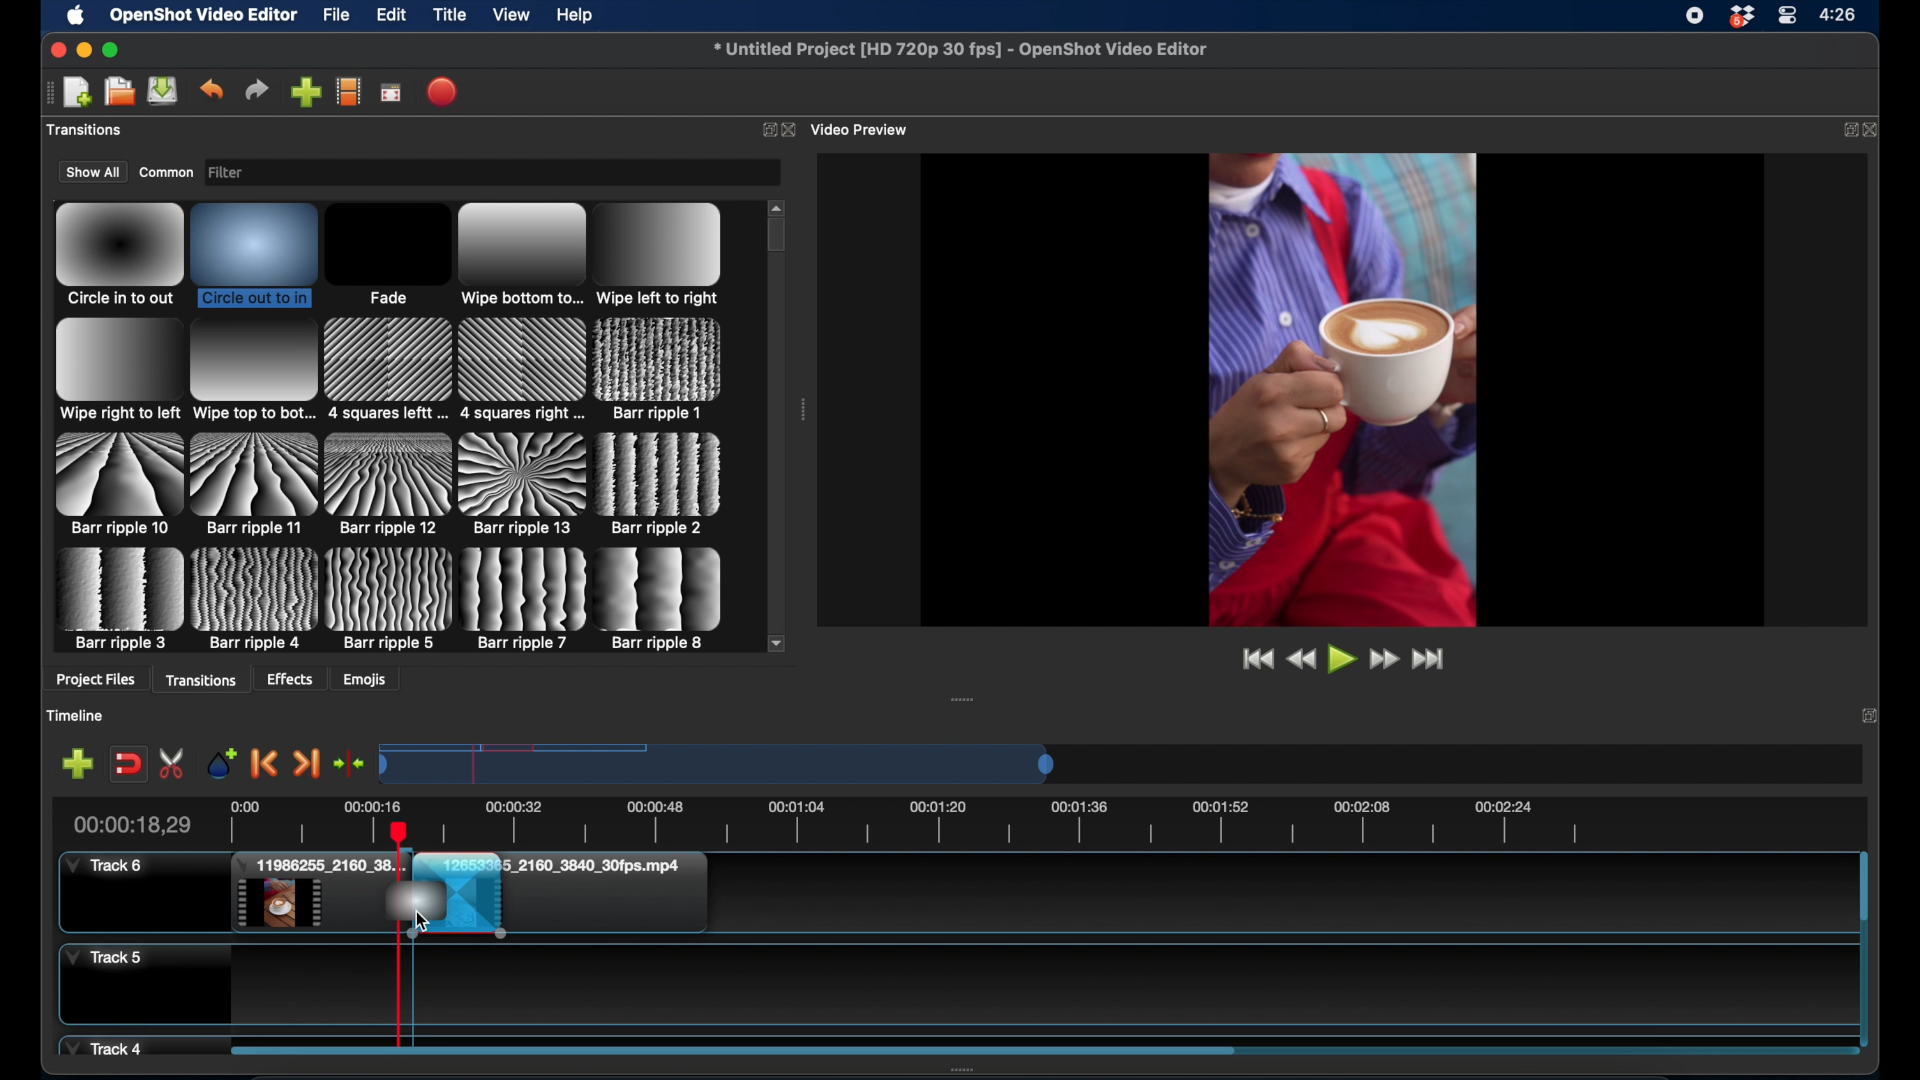 The image size is (1920, 1080). Describe the element at coordinates (1845, 129) in the screenshot. I see `expand` at that location.